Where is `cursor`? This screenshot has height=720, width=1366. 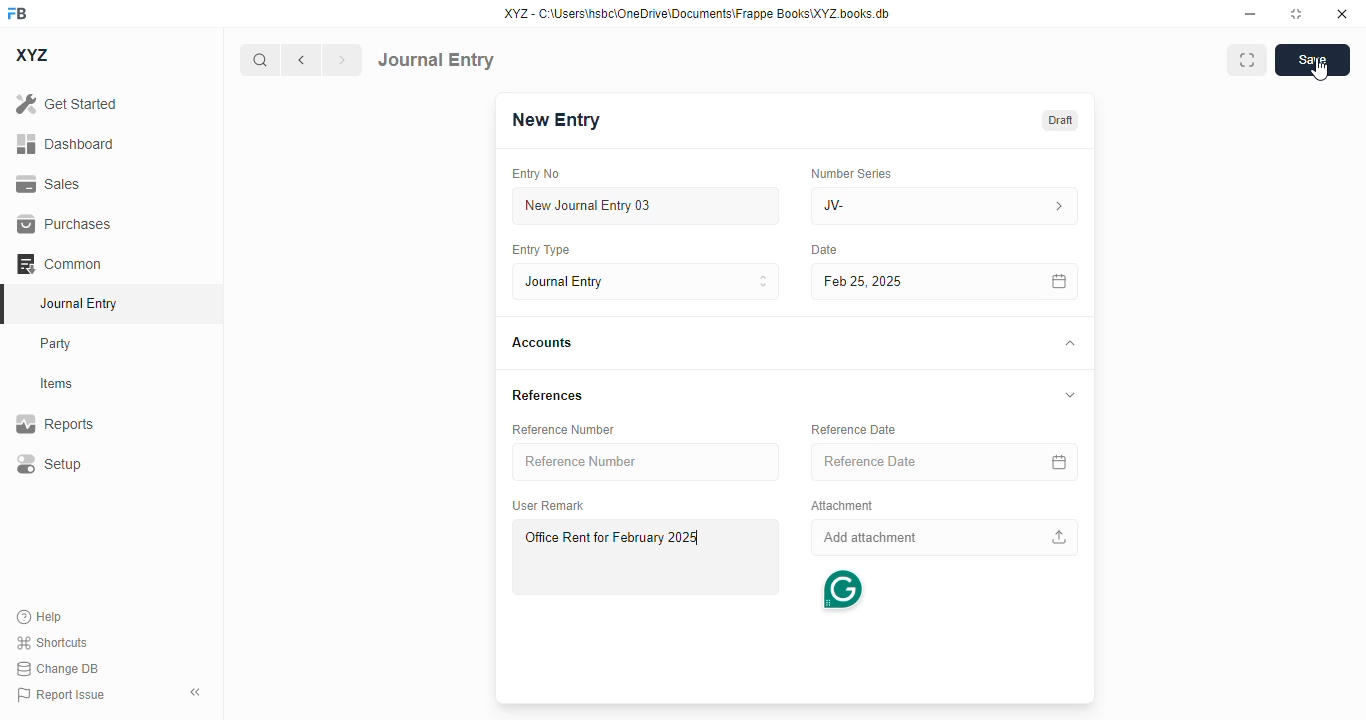
cursor is located at coordinates (1319, 70).